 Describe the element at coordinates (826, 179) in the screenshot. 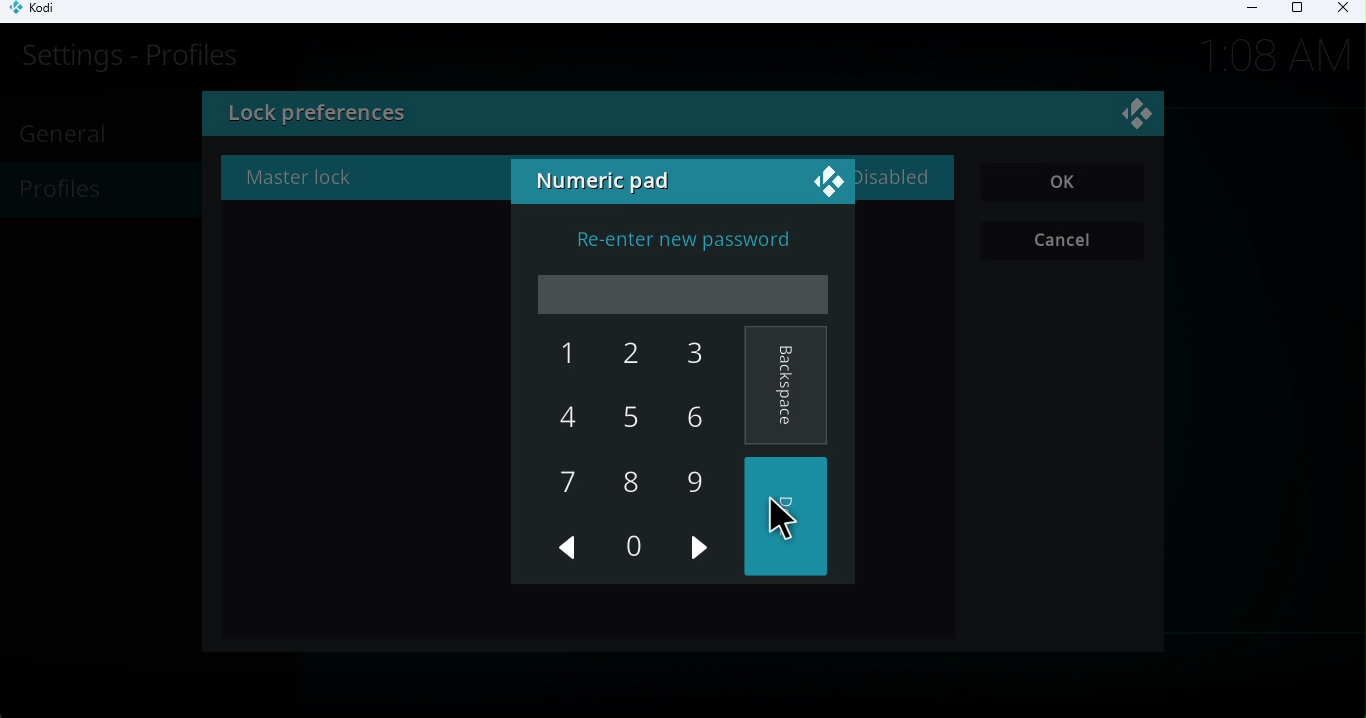

I see `Logo` at that location.